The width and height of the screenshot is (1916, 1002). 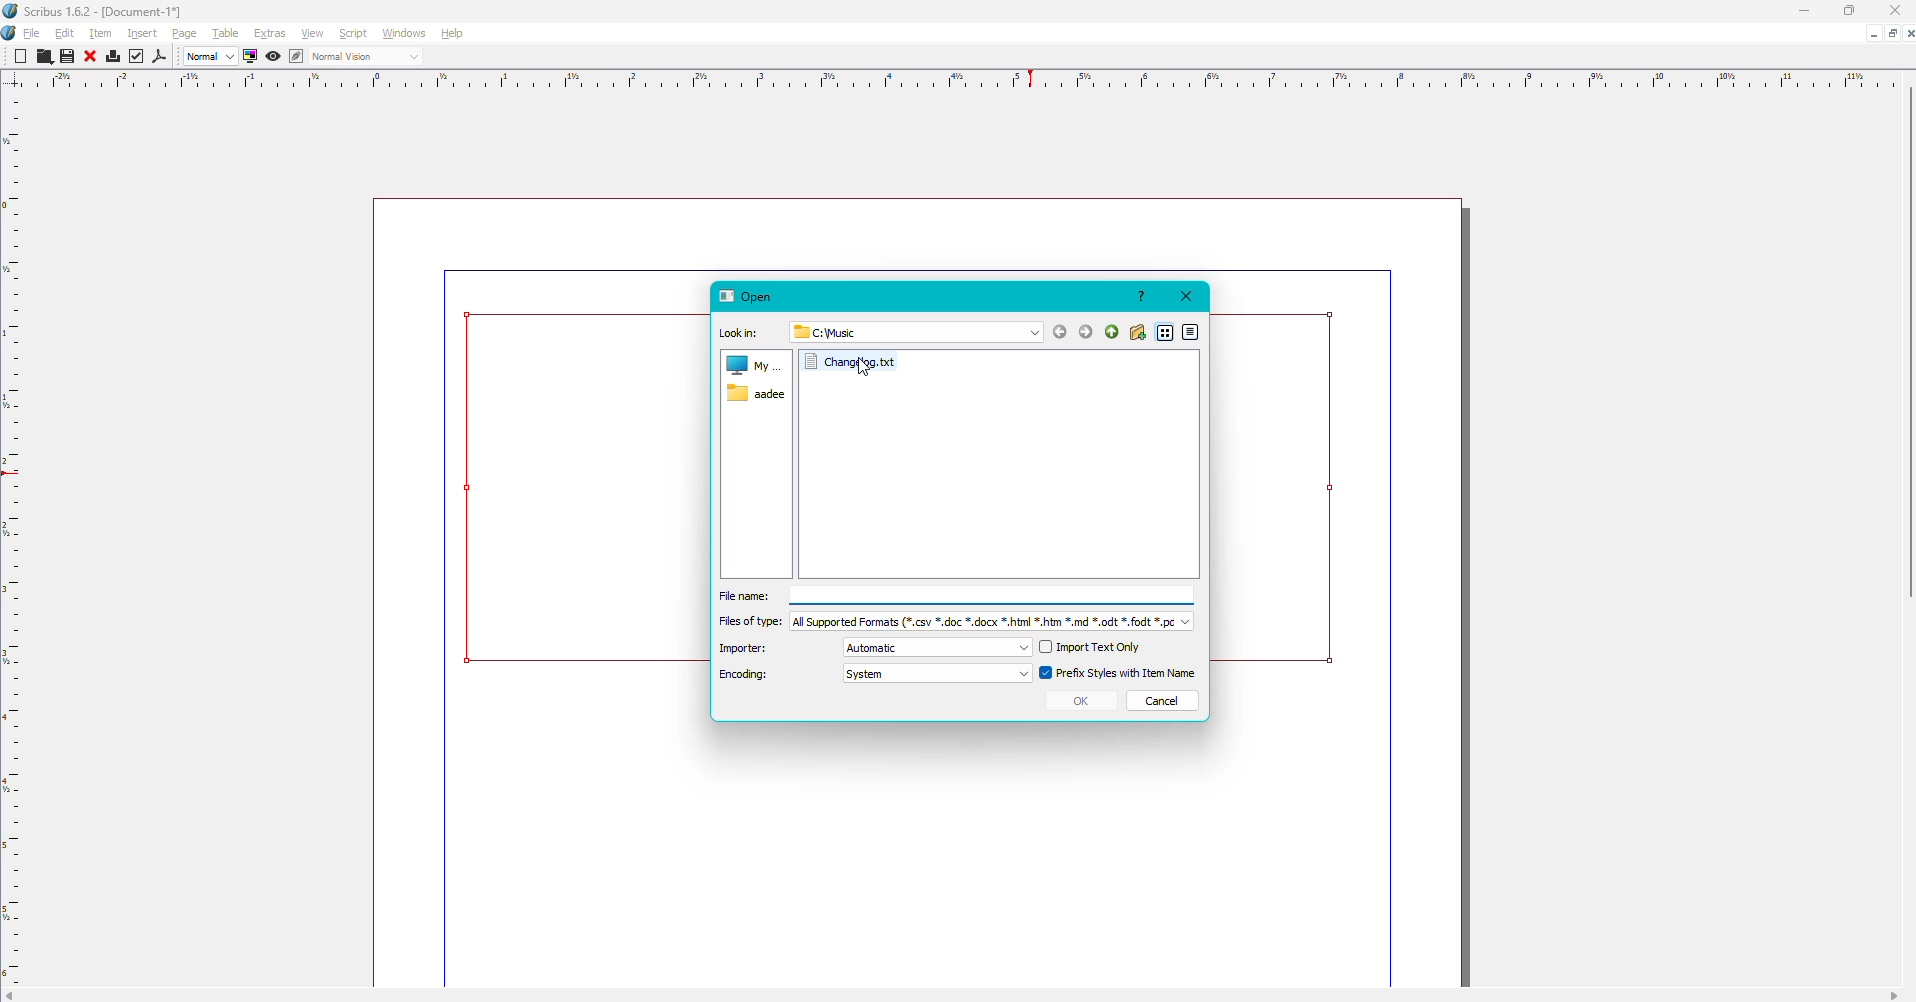 What do you see at coordinates (1111, 329) in the screenshot?
I see `upload` at bounding box center [1111, 329].